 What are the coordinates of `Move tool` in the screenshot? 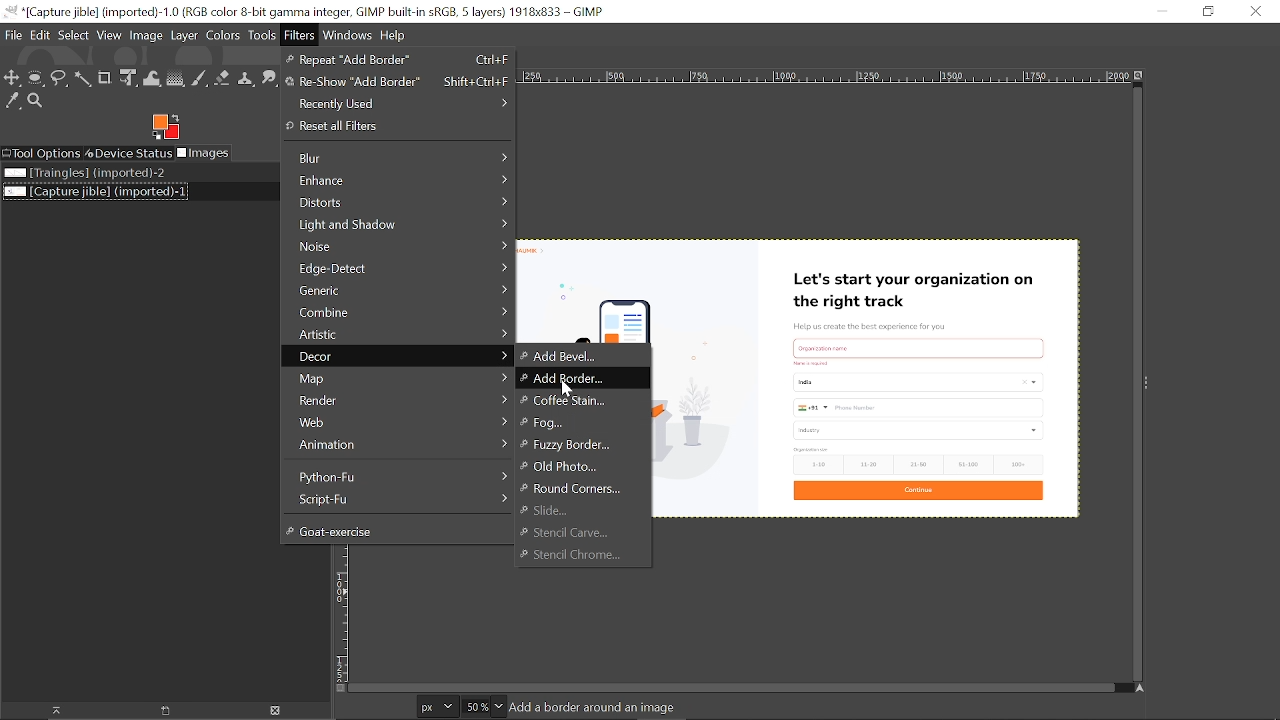 It's located at (13, 78).